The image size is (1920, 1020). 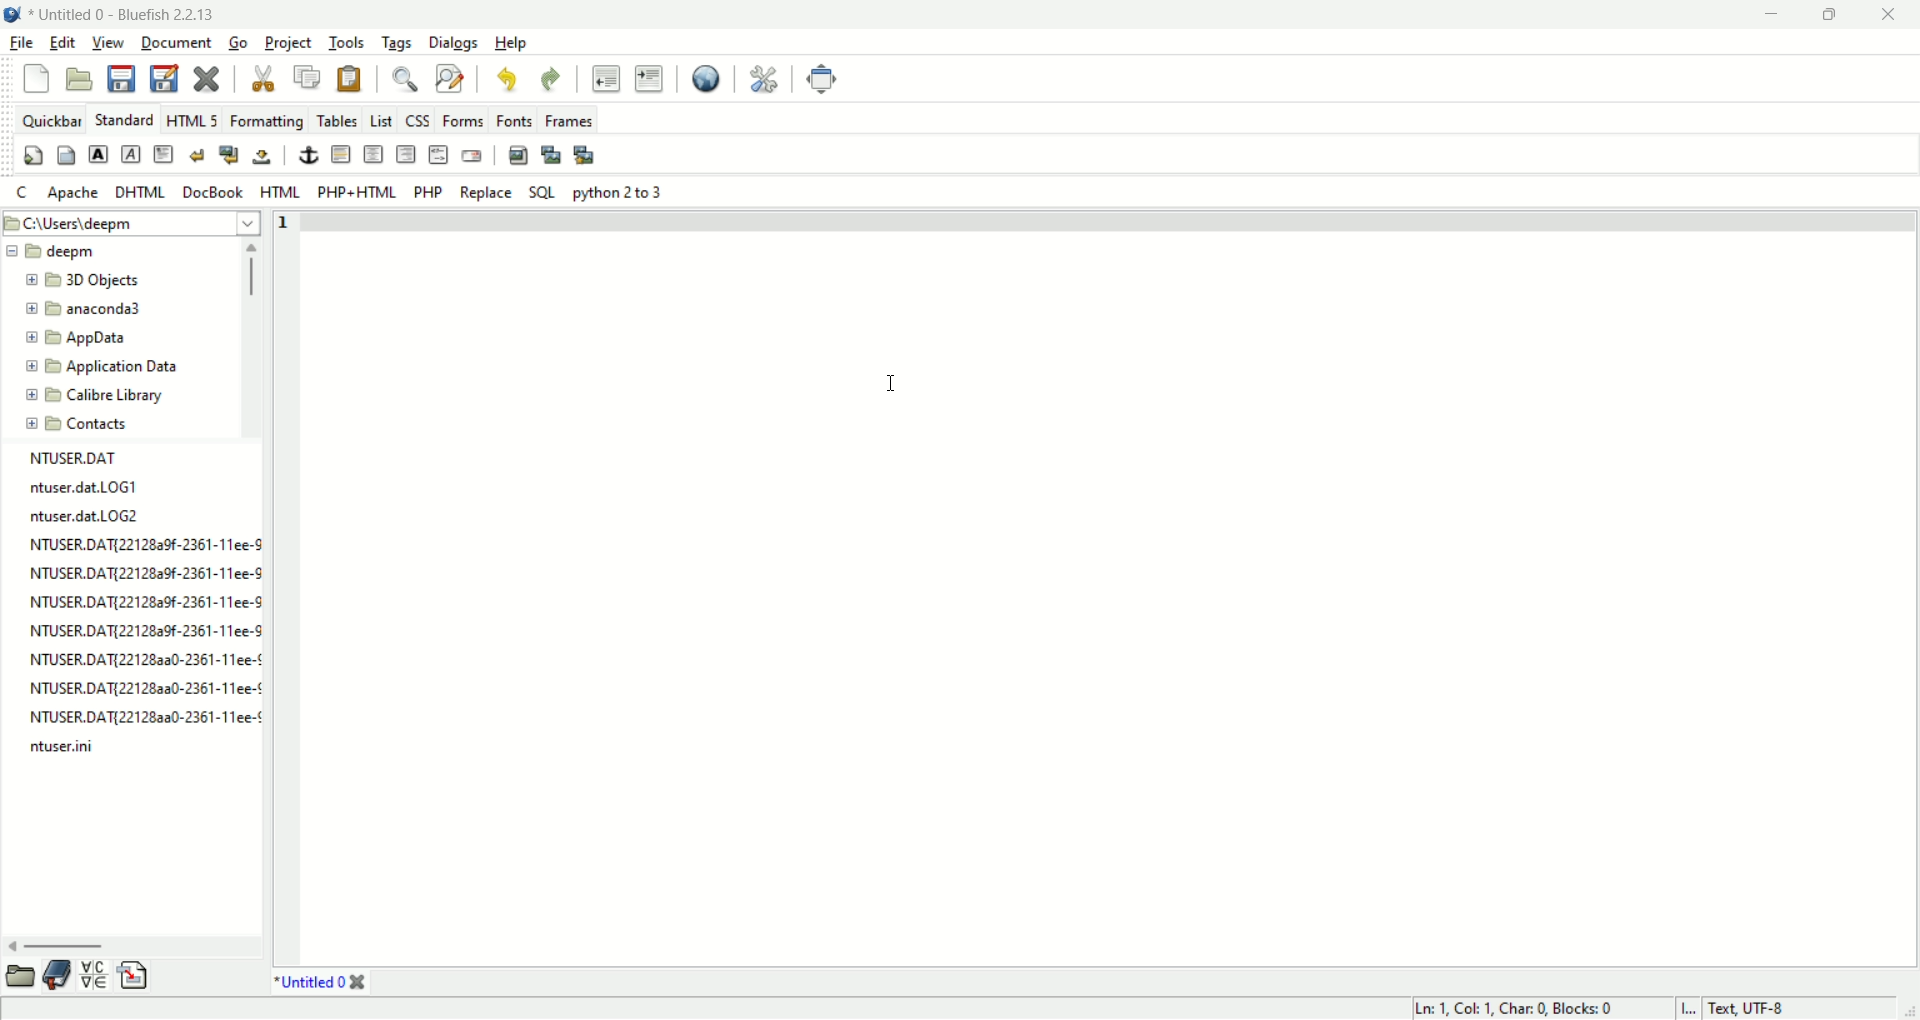 What do you see at coordinates (90, 487) in the screenshot?
I see `ntuser.dat.LOG1` at bounding box center [90, 487].